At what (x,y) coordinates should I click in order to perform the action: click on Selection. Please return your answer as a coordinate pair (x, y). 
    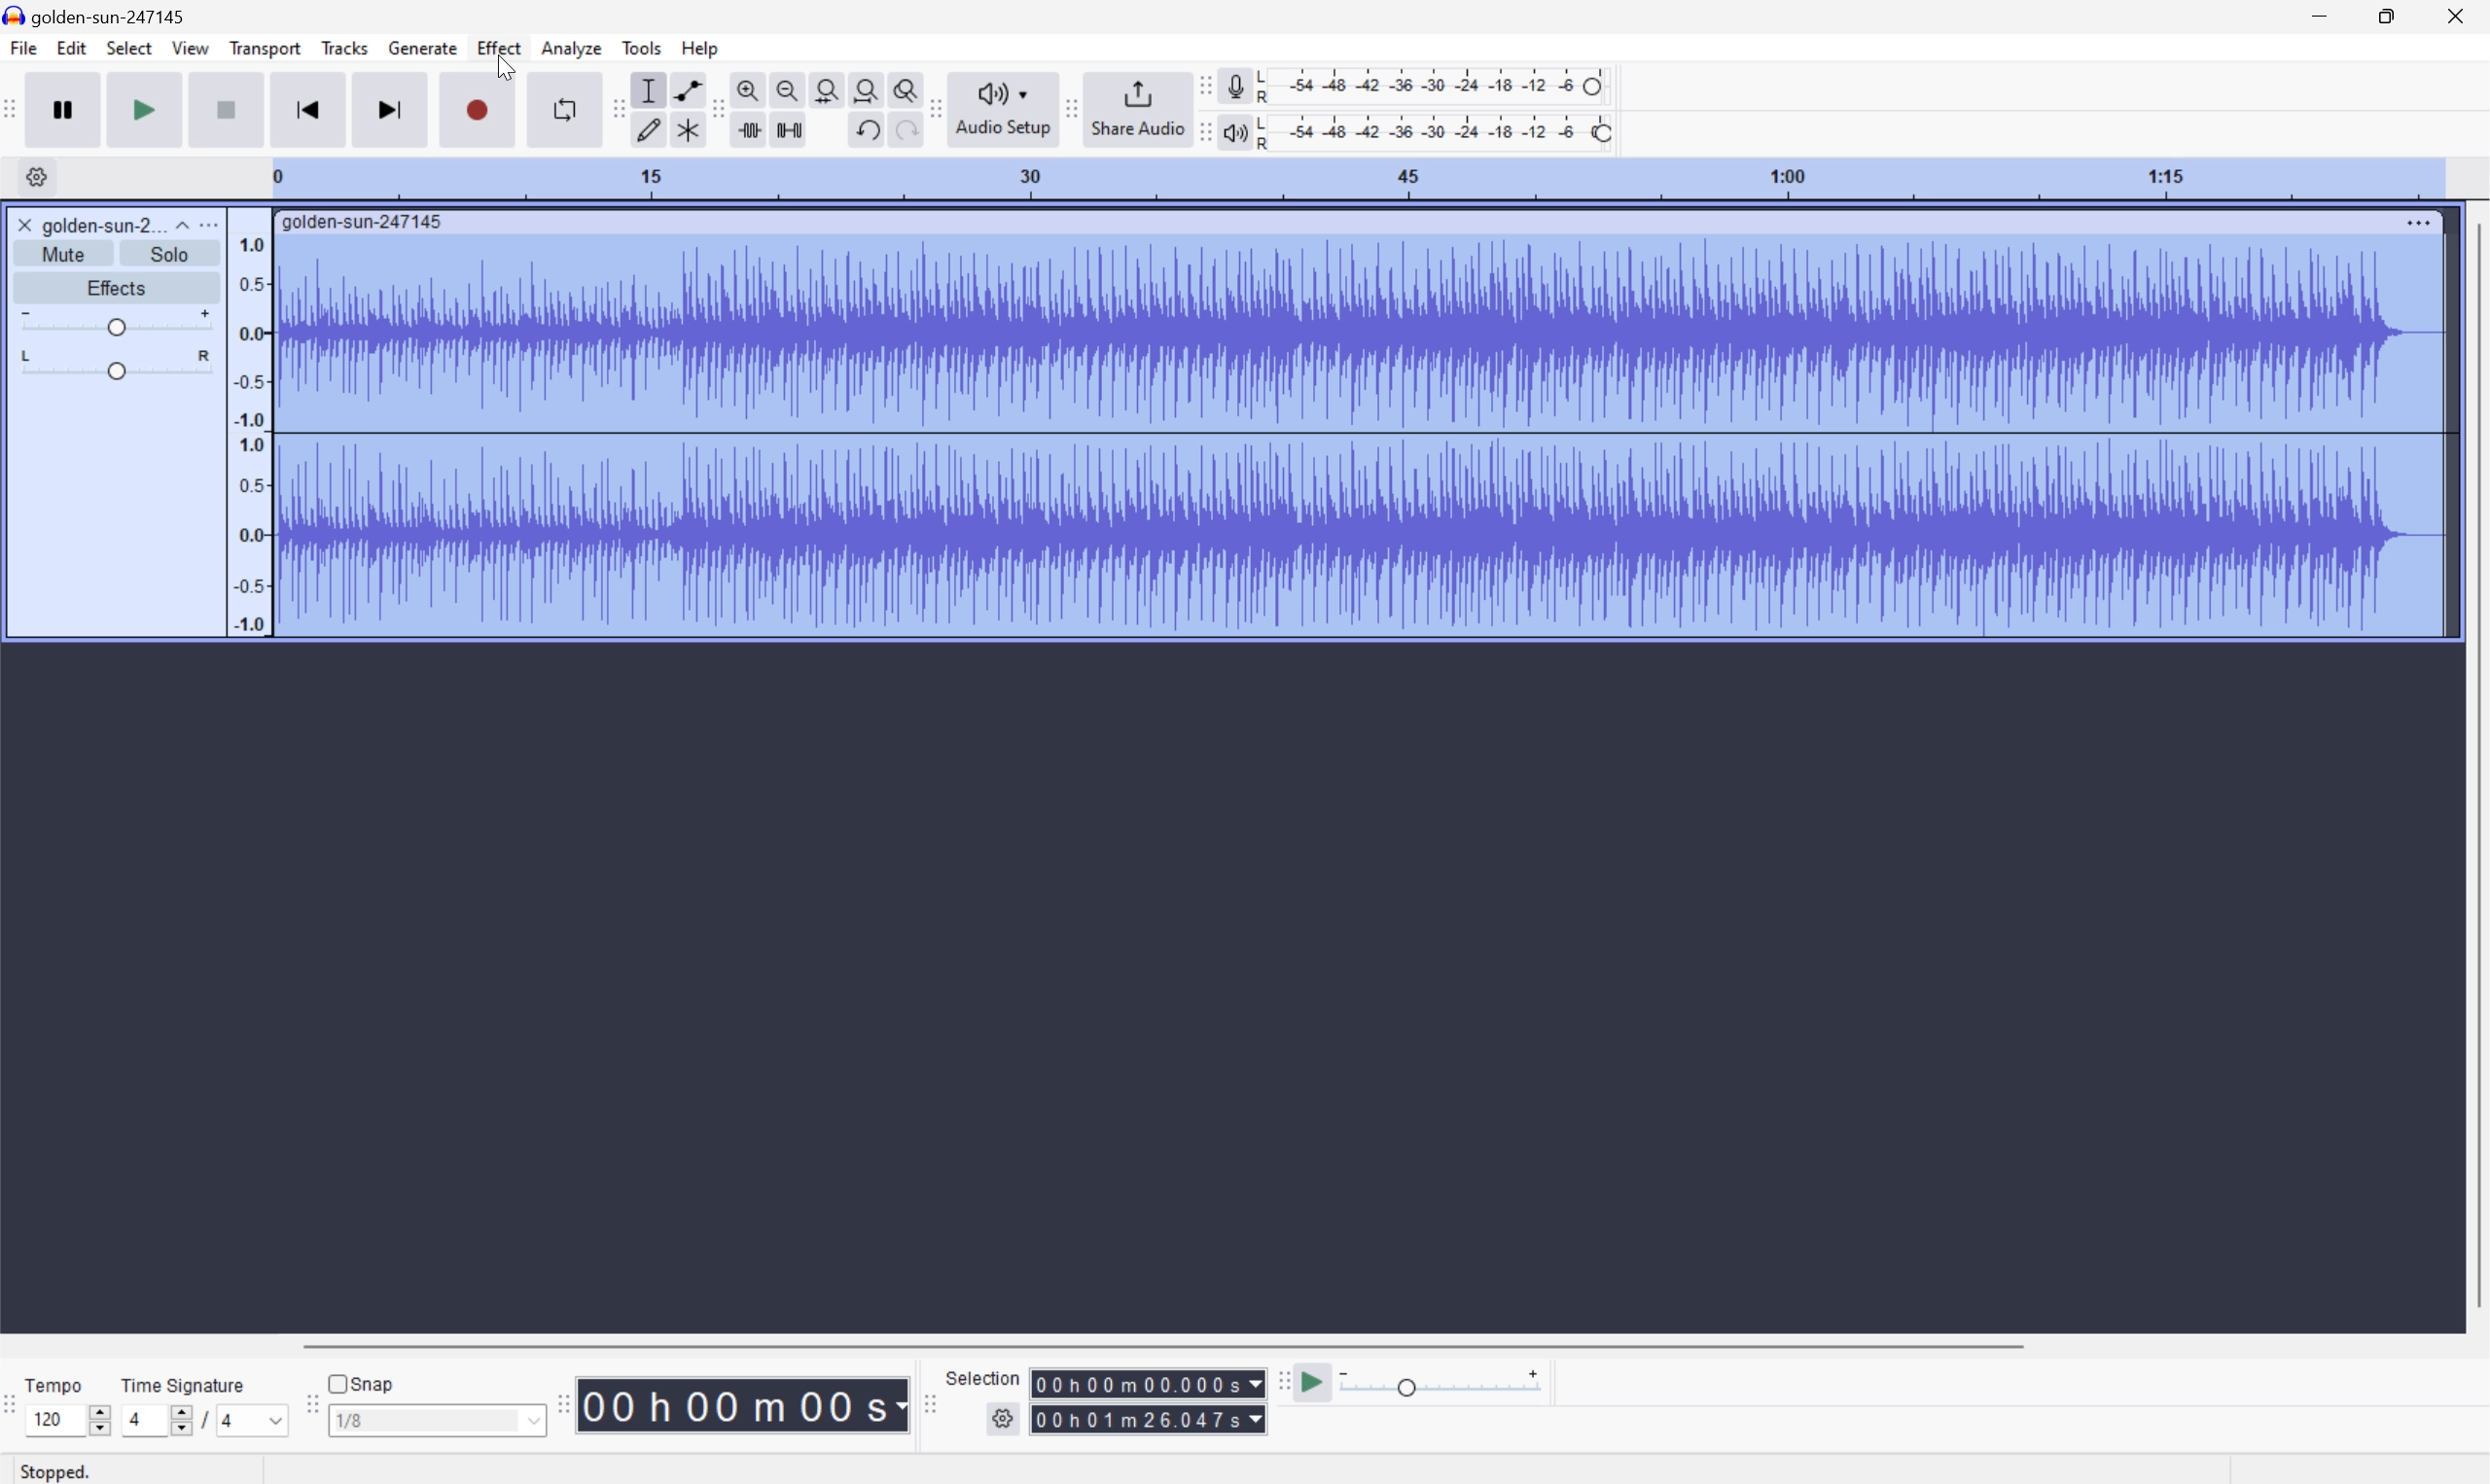
    Looking at the image, I should click on (981, 1376).